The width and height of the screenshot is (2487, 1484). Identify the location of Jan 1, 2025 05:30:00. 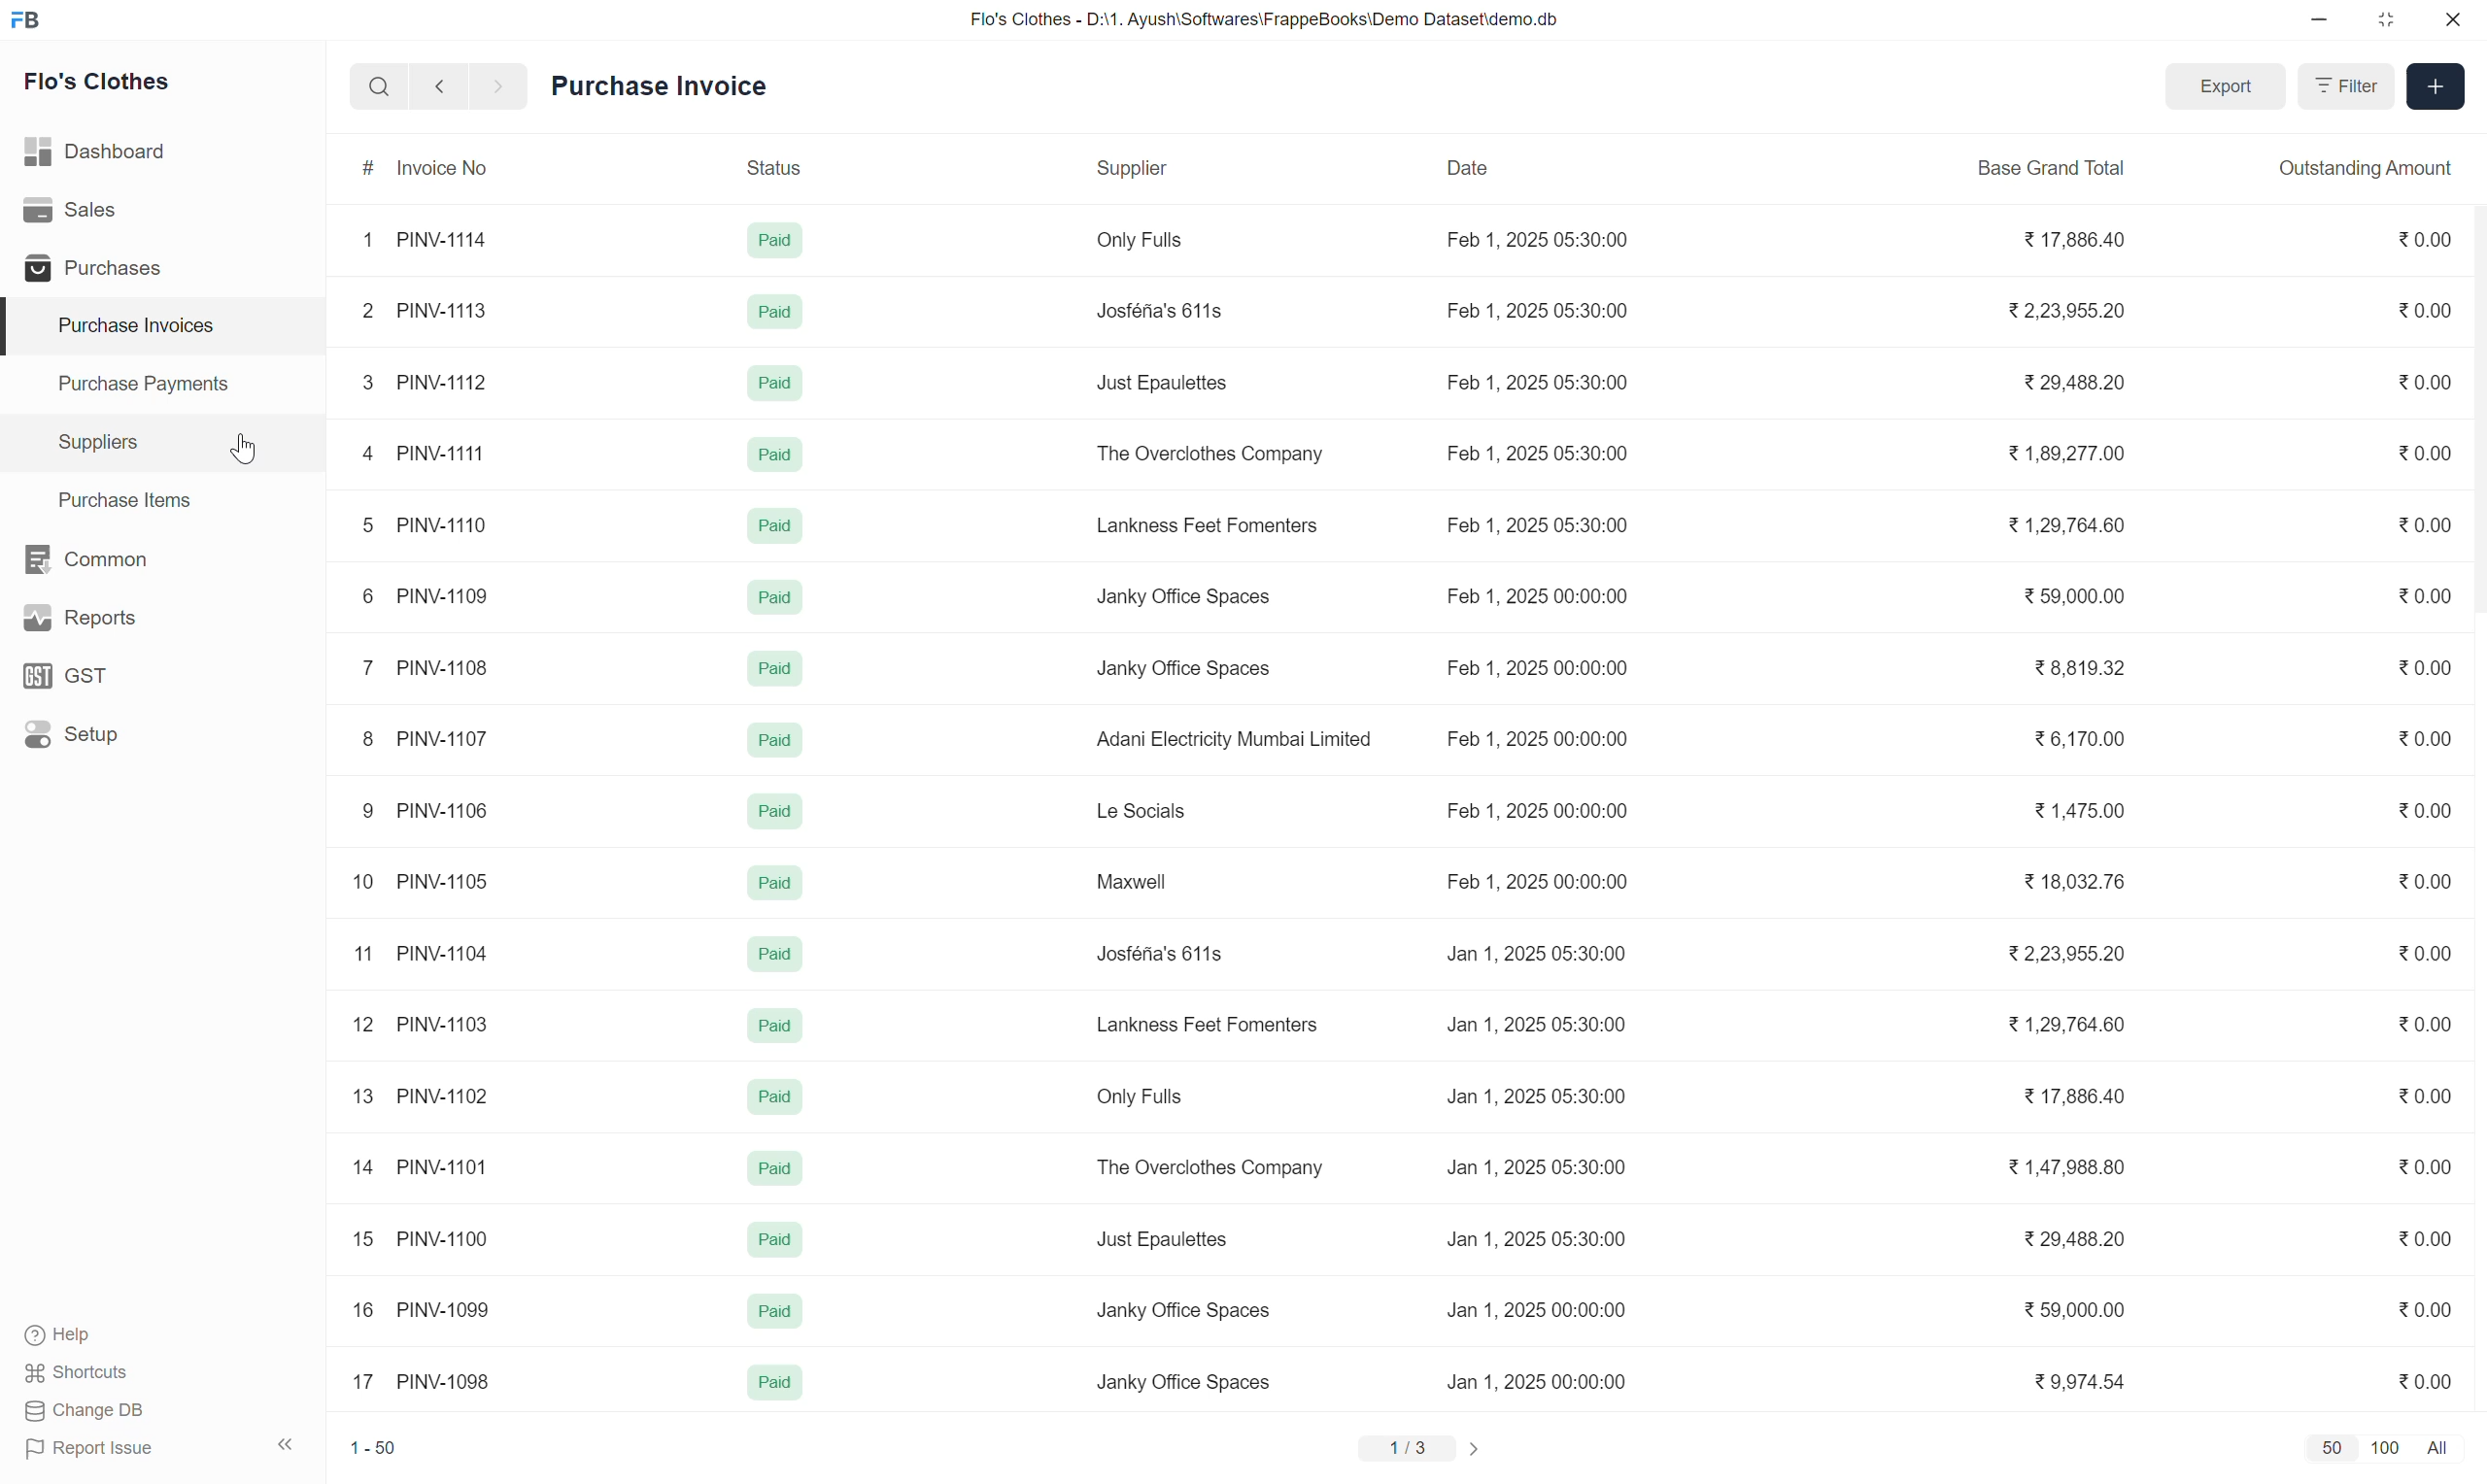
(1539, 954).